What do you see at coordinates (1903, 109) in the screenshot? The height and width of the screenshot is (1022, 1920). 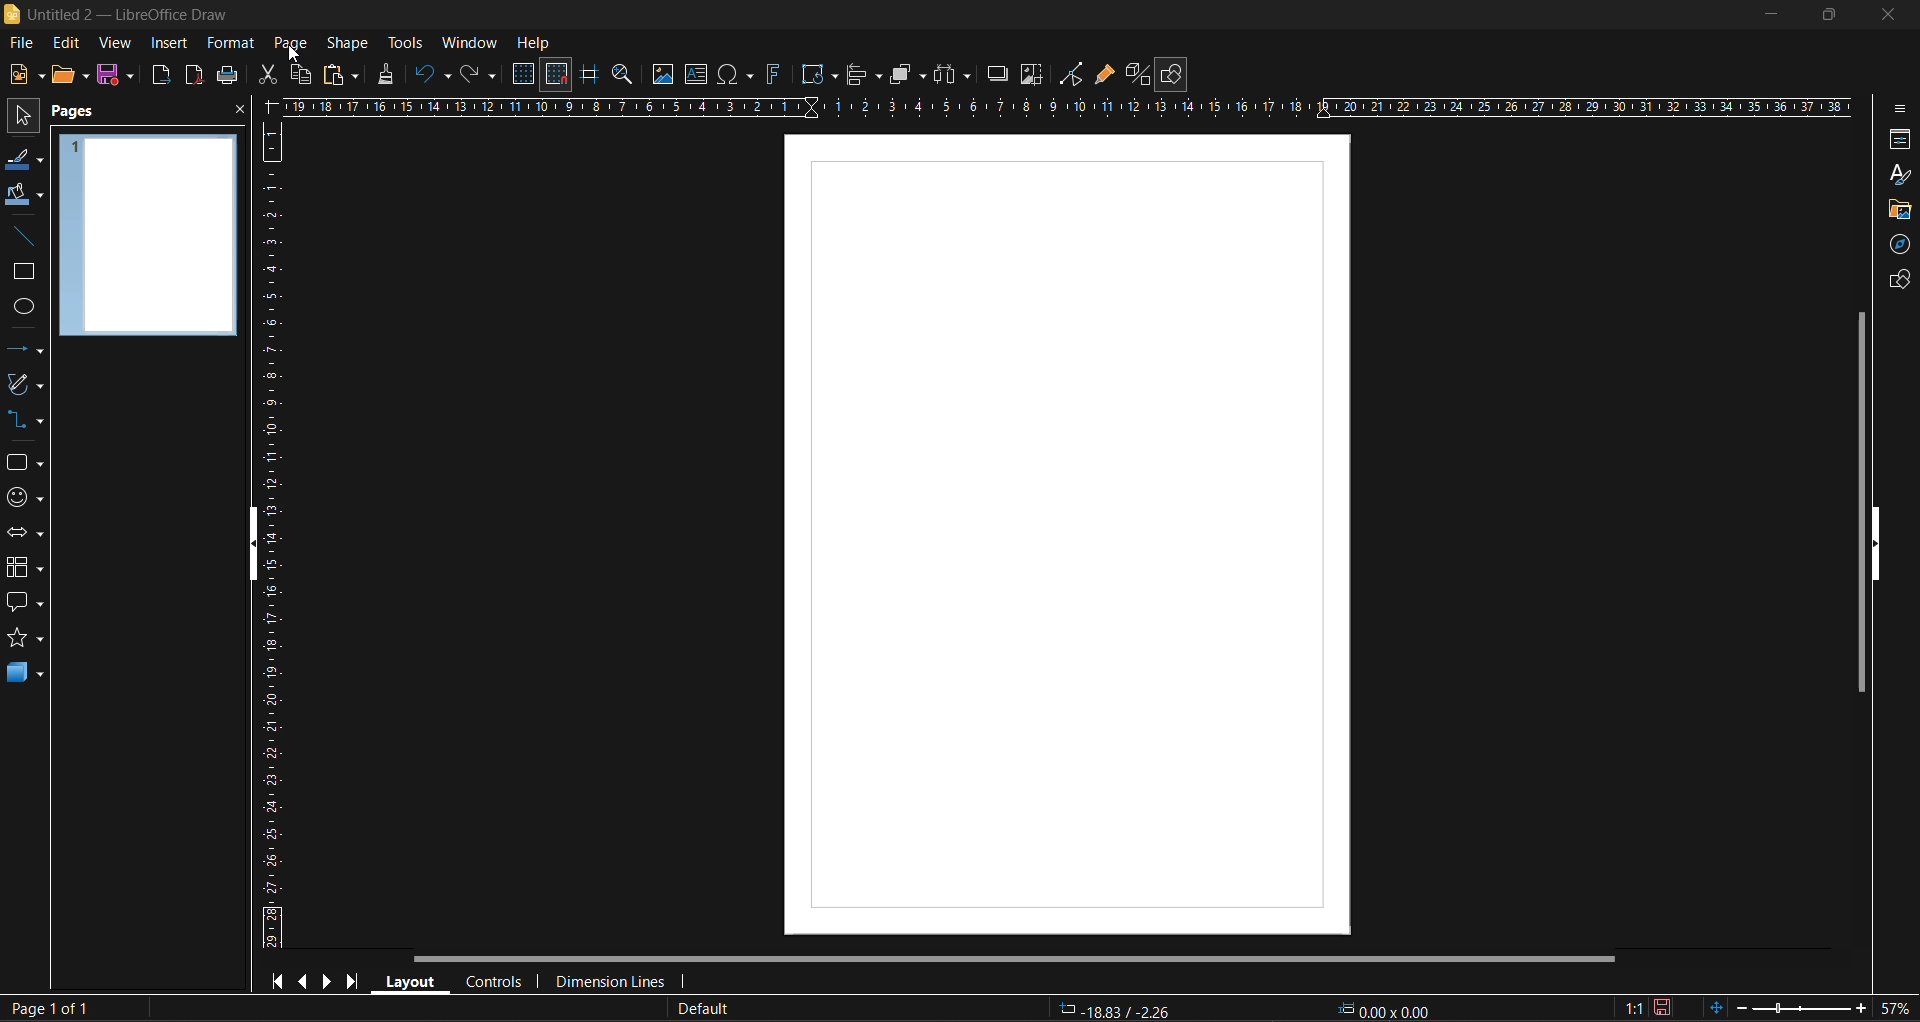 I see `sidebar settings` at bounding box center [1903, 109].